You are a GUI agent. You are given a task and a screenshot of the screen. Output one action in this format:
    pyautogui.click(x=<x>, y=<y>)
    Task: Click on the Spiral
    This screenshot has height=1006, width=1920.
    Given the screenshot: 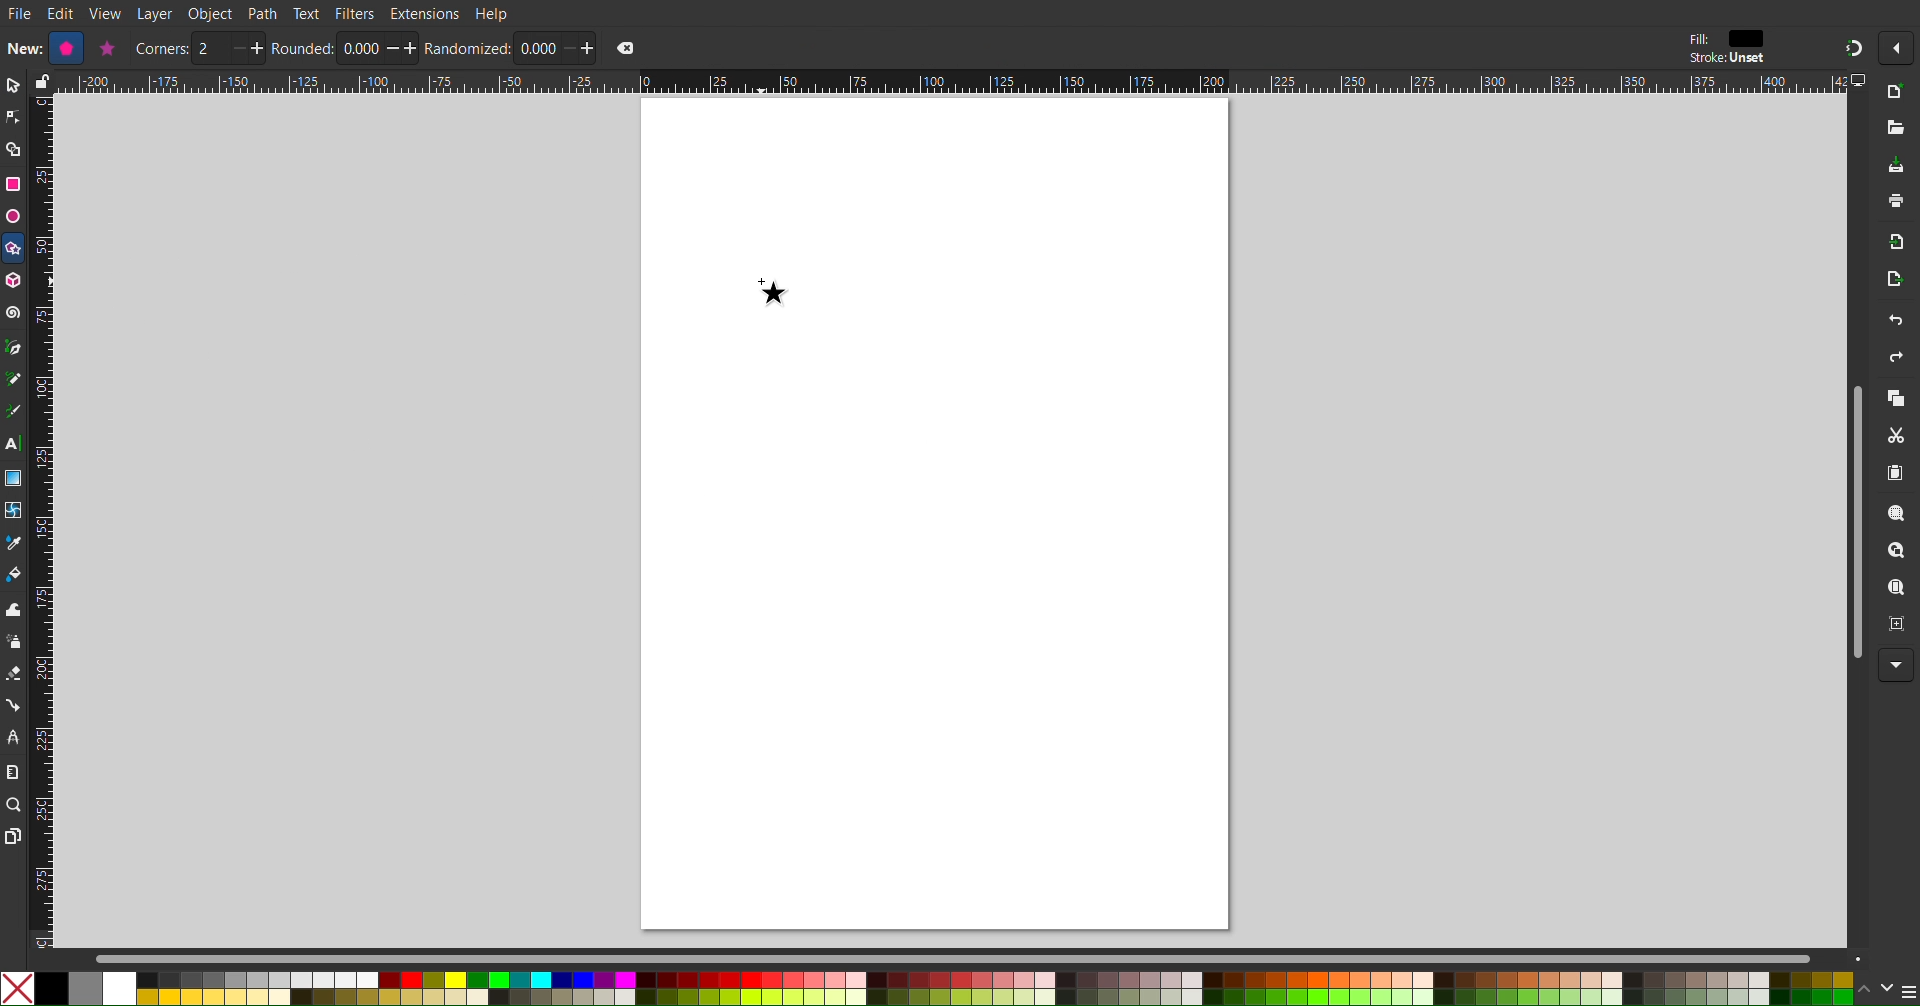 What is the action you would take?
    pyautogui.click(x=14, y=313)
    